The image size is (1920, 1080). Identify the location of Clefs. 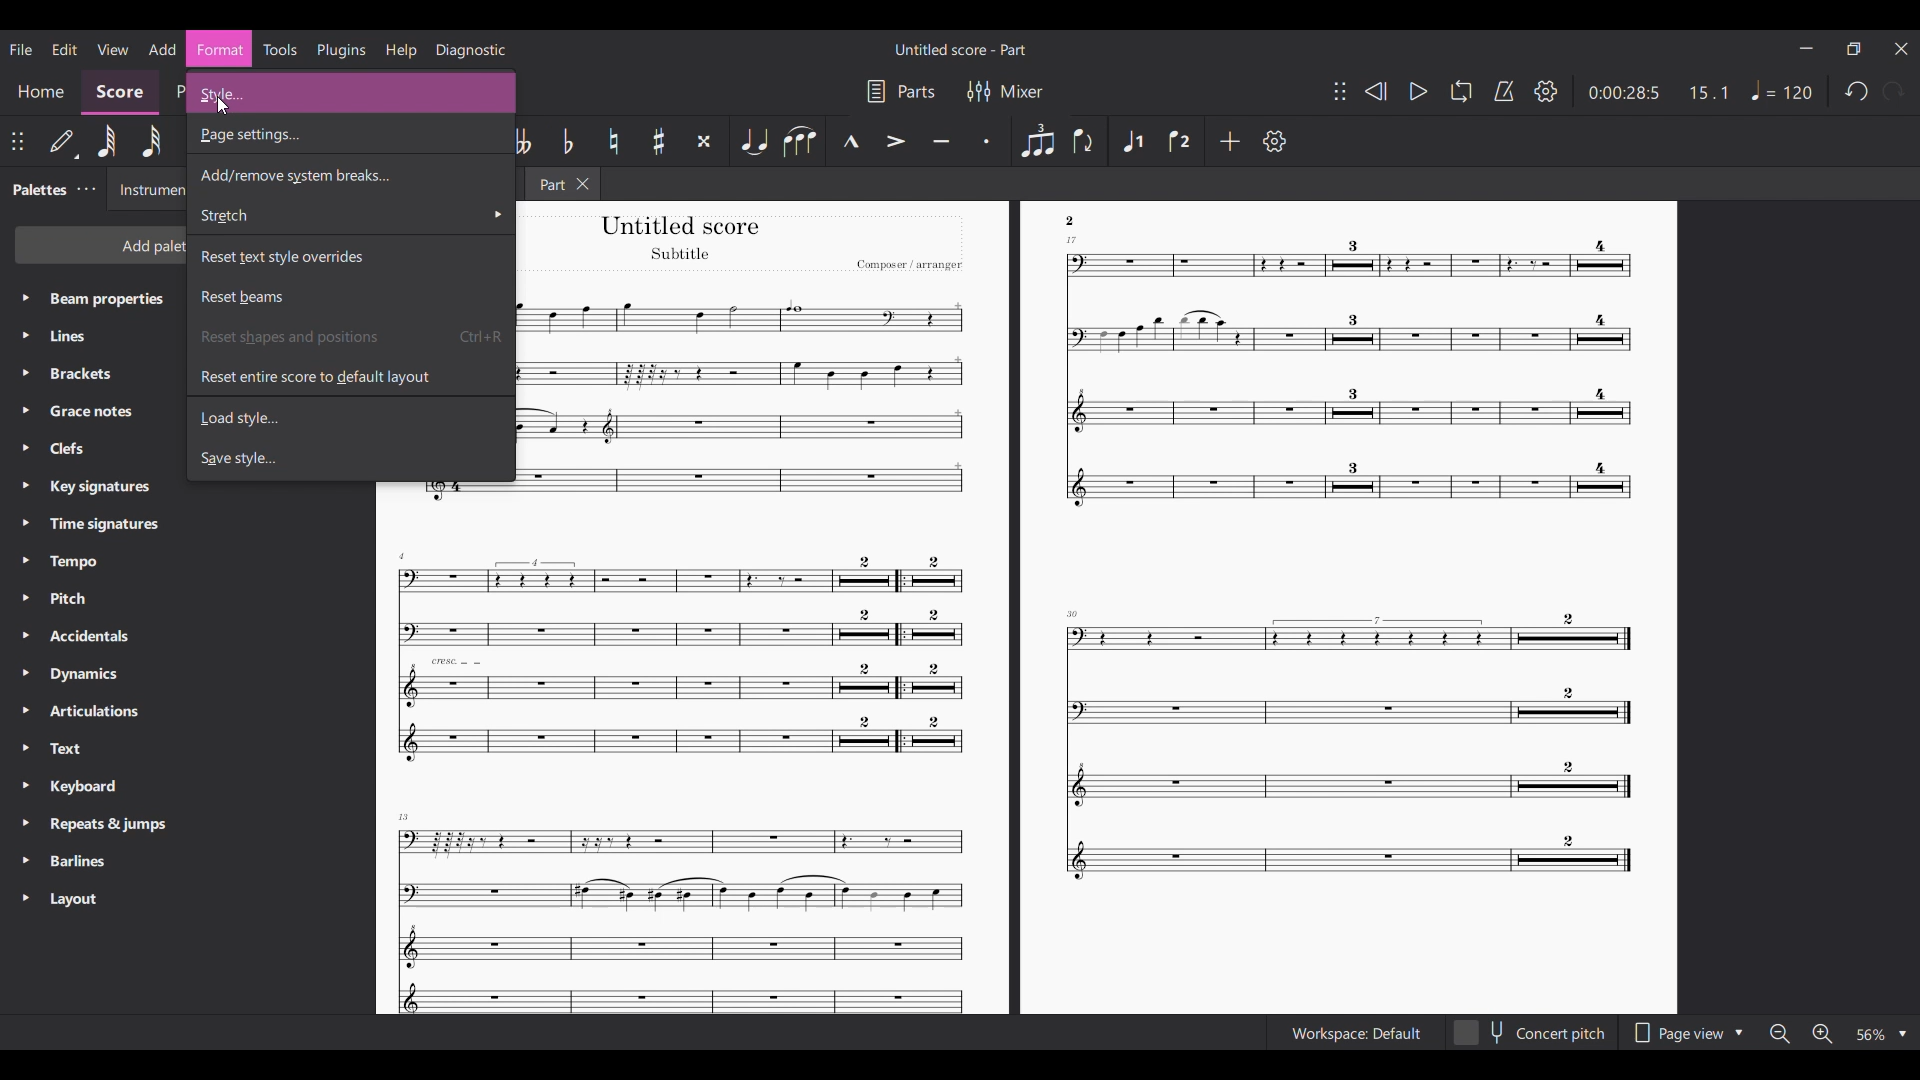
(90, 449).